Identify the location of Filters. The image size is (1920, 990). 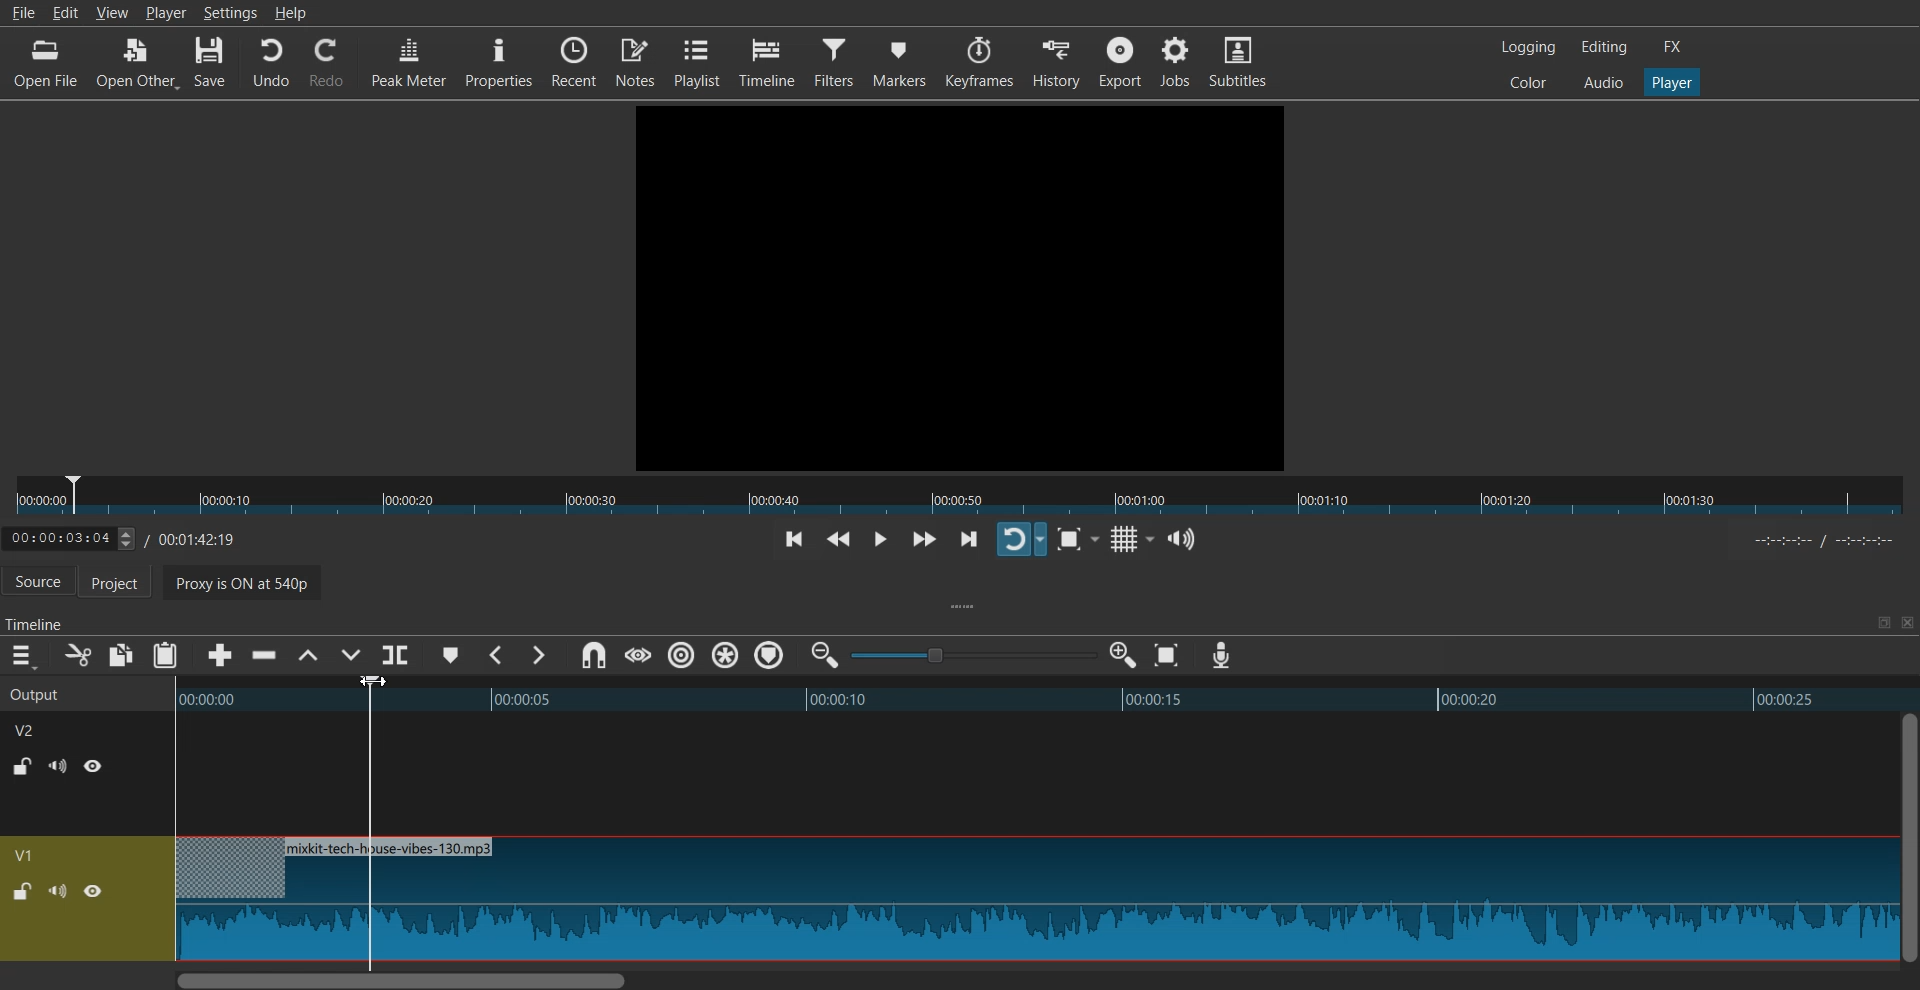
(835, 60).